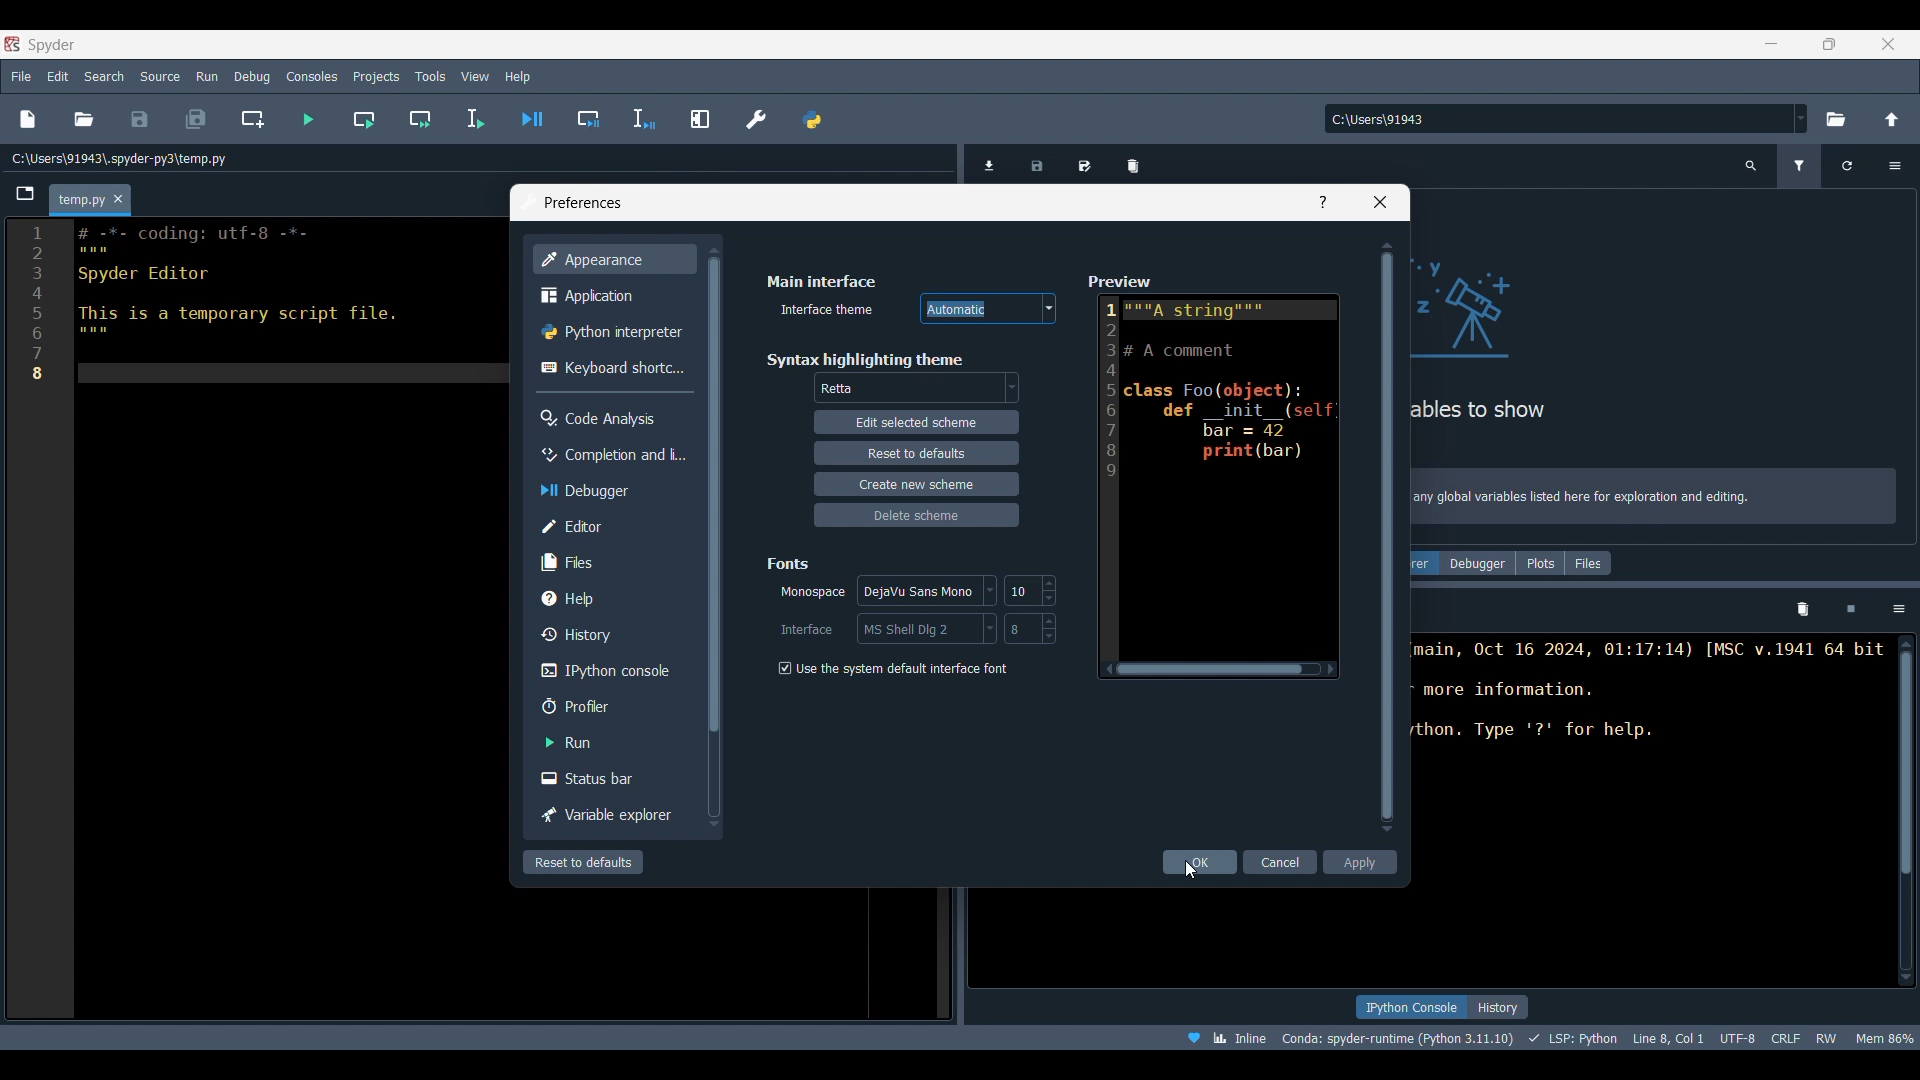  I want to click on Files, so click(1589, 563).